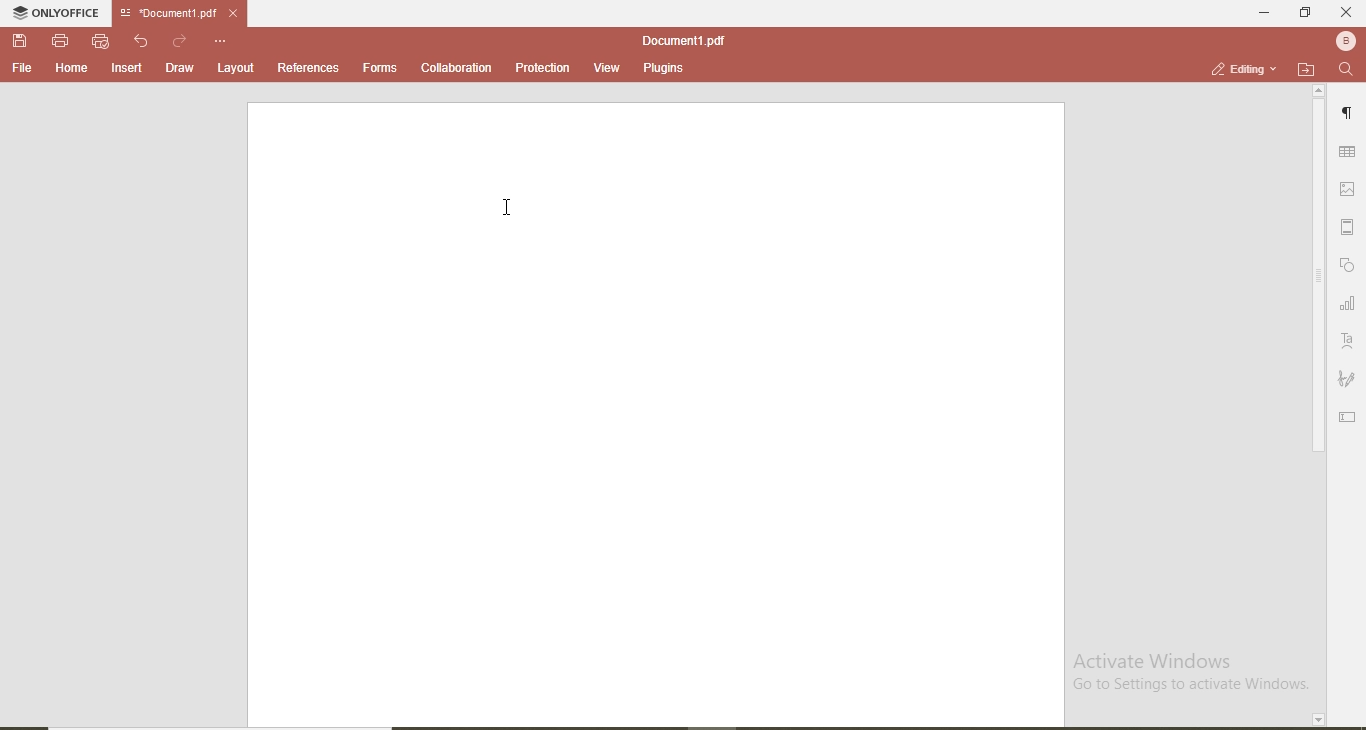 This screenshot has width=1366, height=730. What do you see at coordinates (379, 70) in the screenshot?
I see `forms` at bounding box center [379, 70].